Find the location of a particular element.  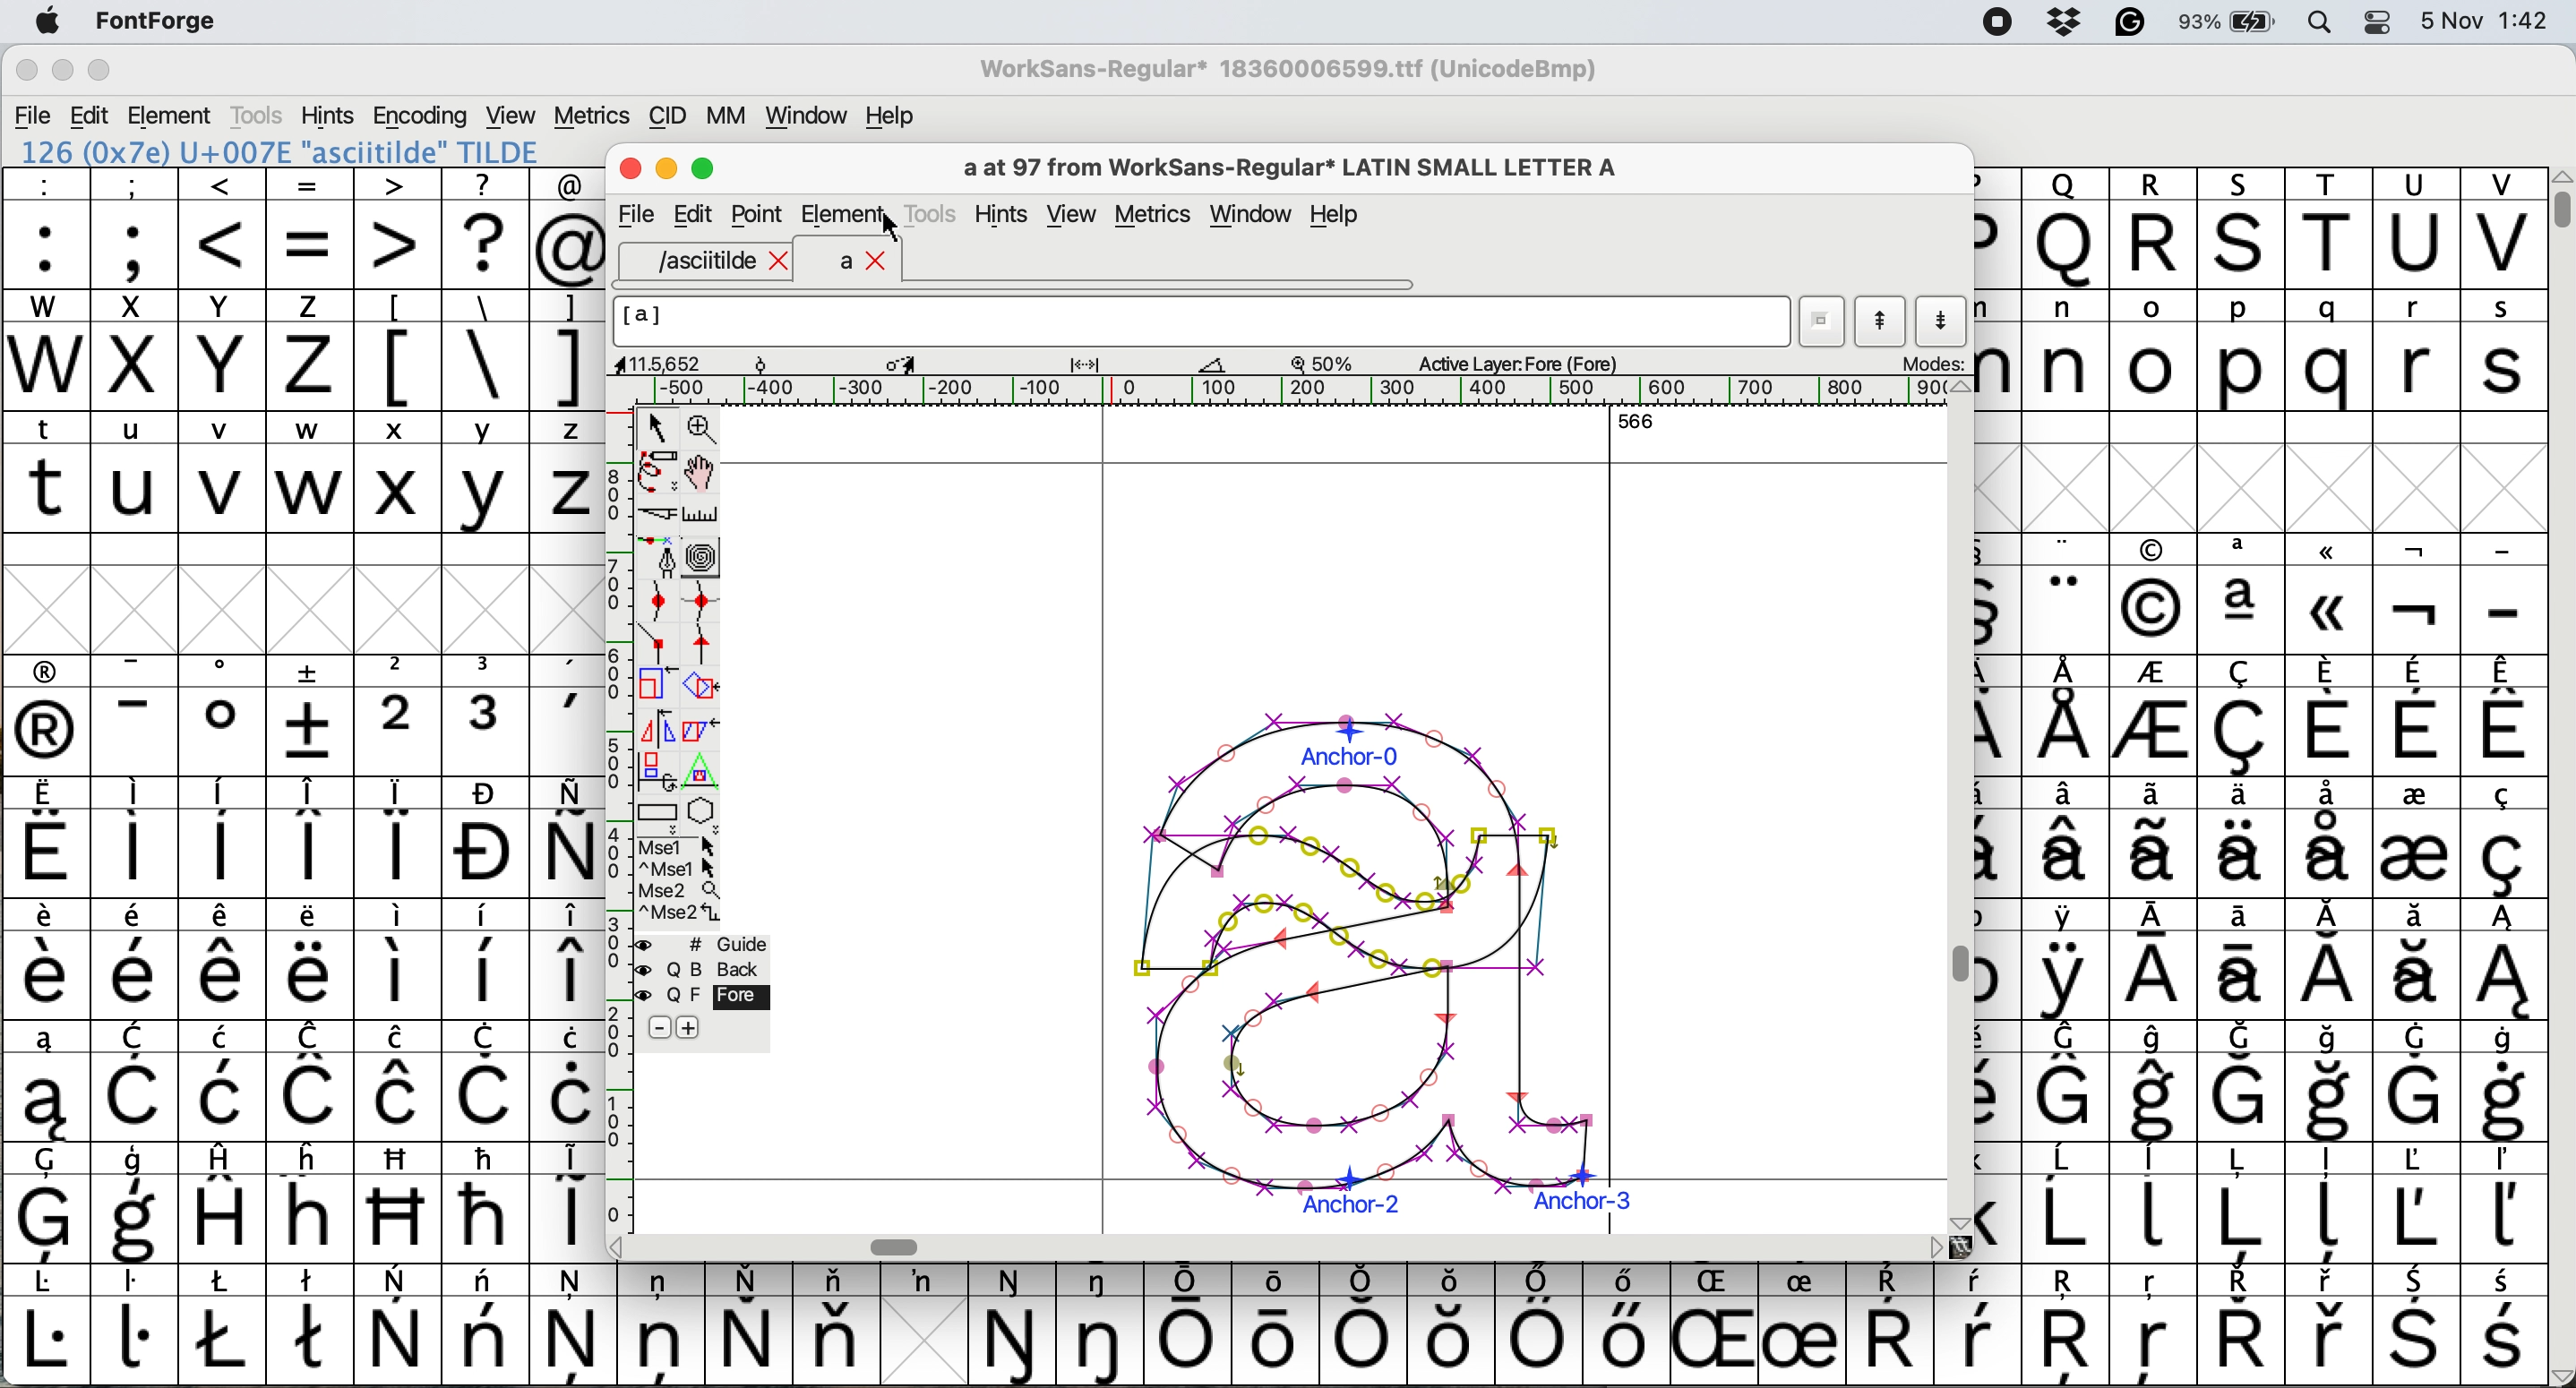

scroll button is located at coordinates (619, 1245).